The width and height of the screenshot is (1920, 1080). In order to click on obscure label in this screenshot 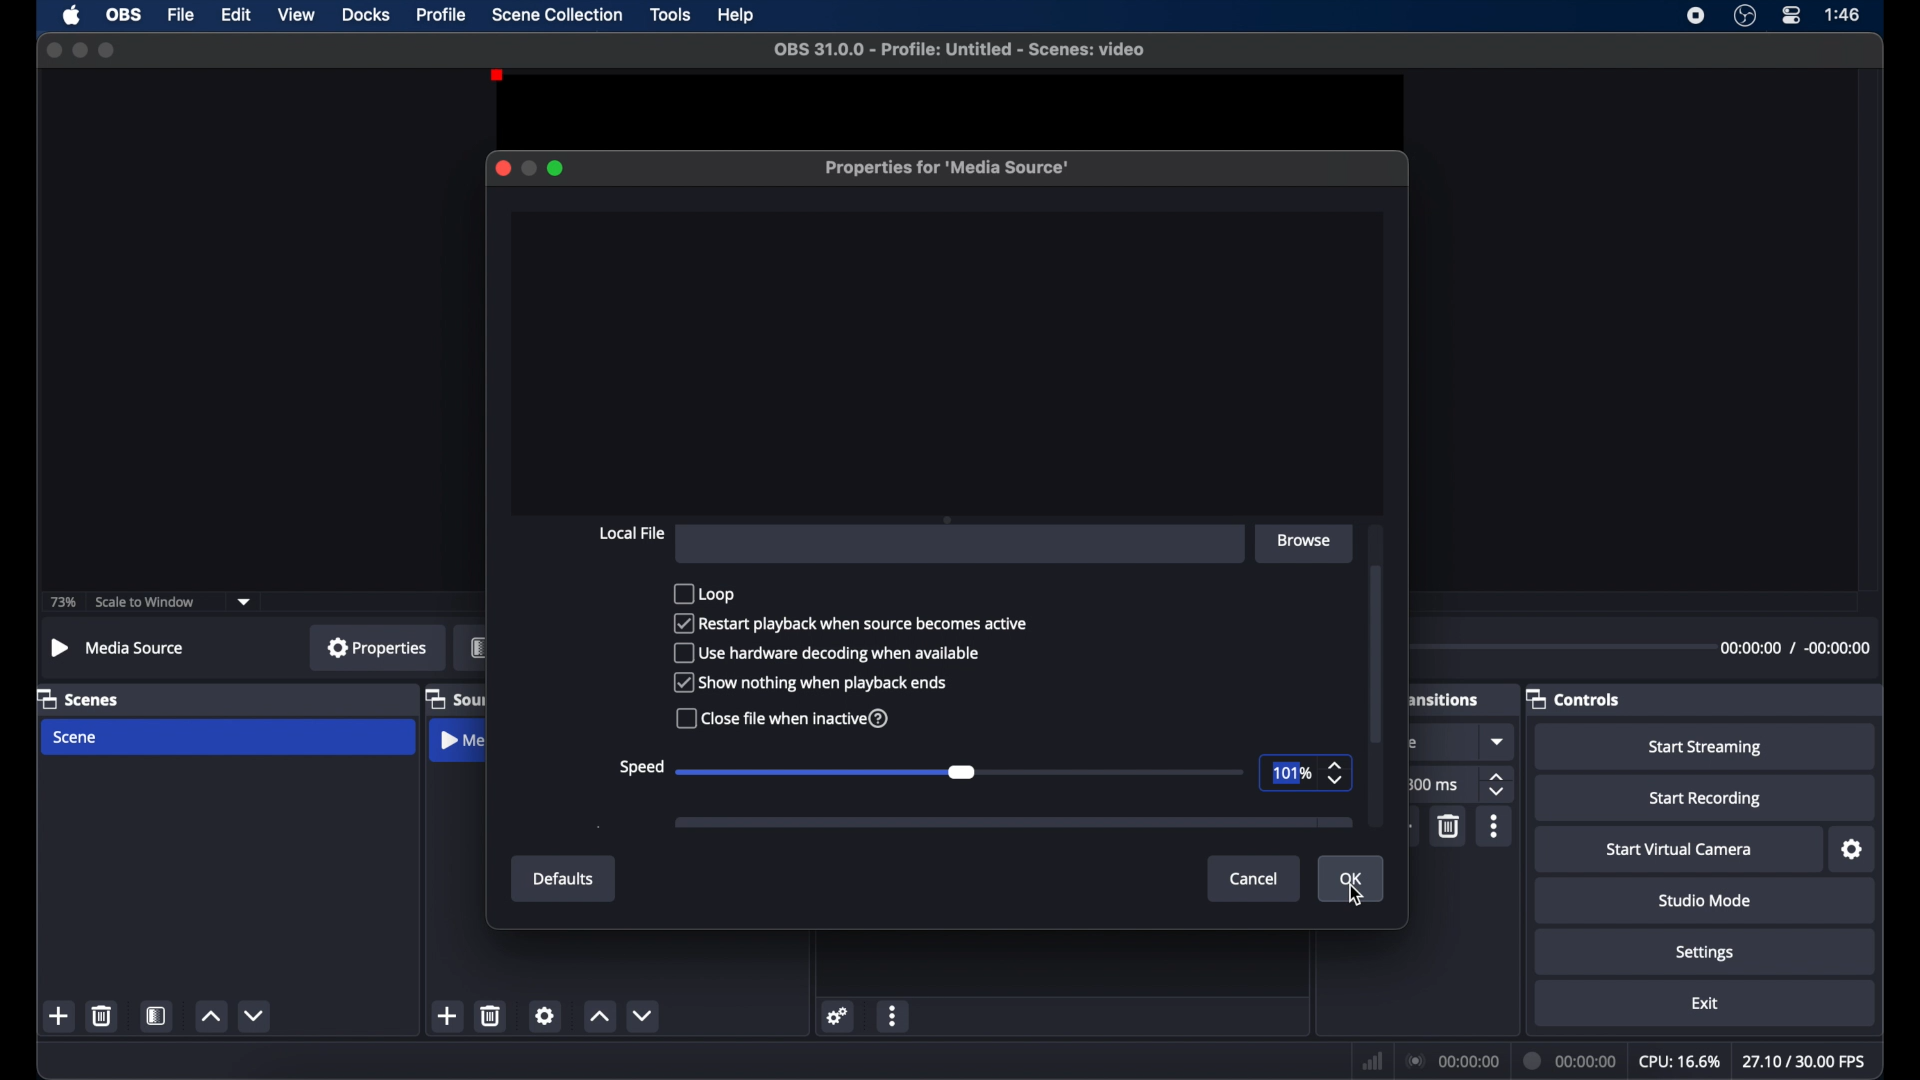, I will do `click(1445, 697)`.